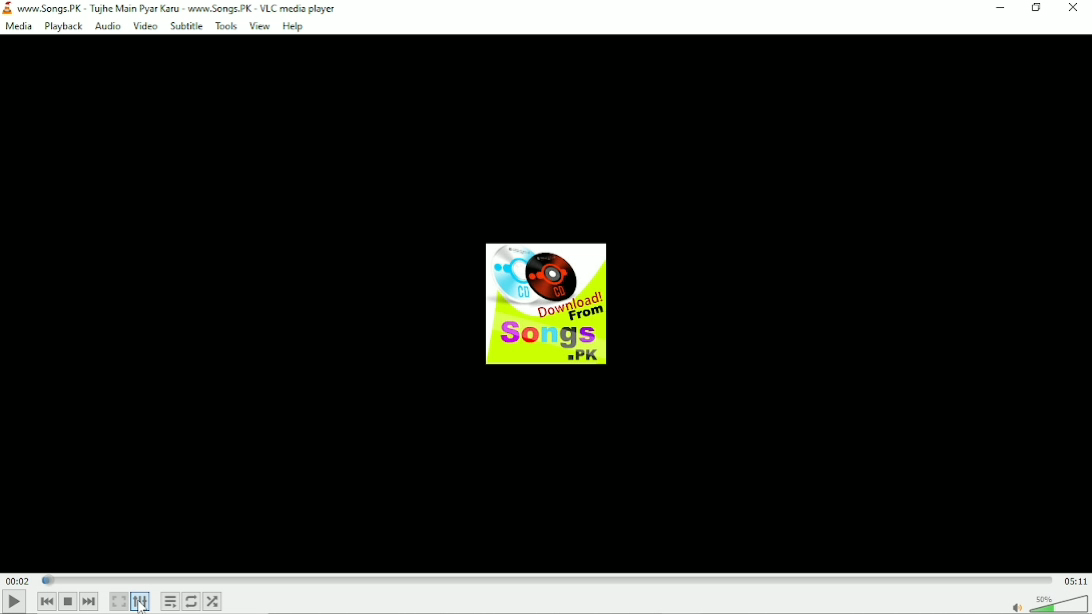 Image resolution: width=1092 pixels, height=614 pixels. What do you see at coordinates (226, 27) in the screenshot?
I see `Tools` at bounding box center [226, 27].